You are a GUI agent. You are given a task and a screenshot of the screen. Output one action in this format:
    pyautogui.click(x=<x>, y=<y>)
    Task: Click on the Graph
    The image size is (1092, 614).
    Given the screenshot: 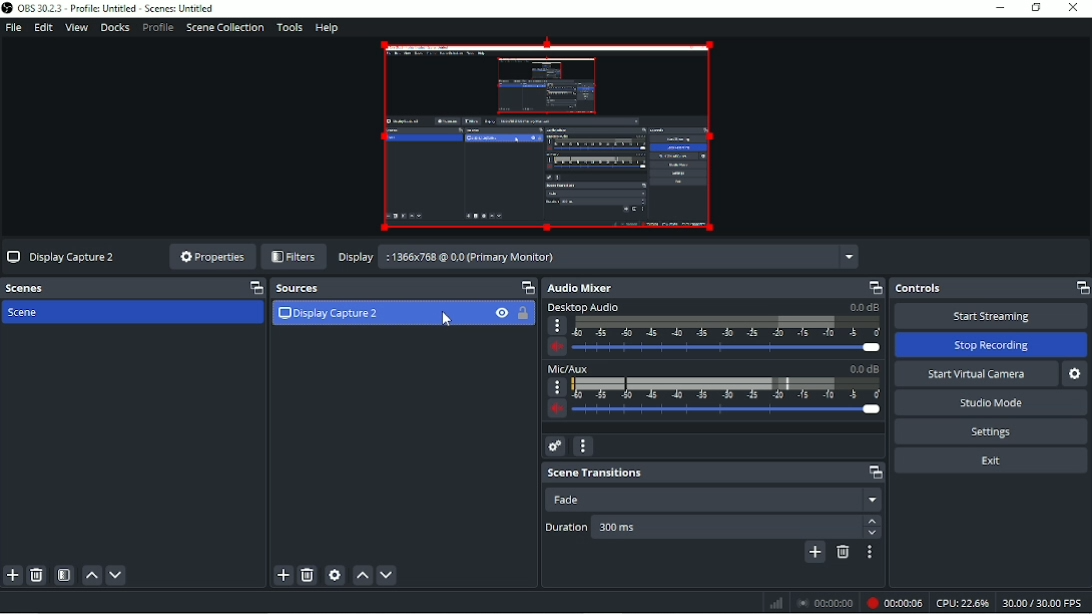 What is the action you would take?
    pyautogui.click(x=776, y=602)
    